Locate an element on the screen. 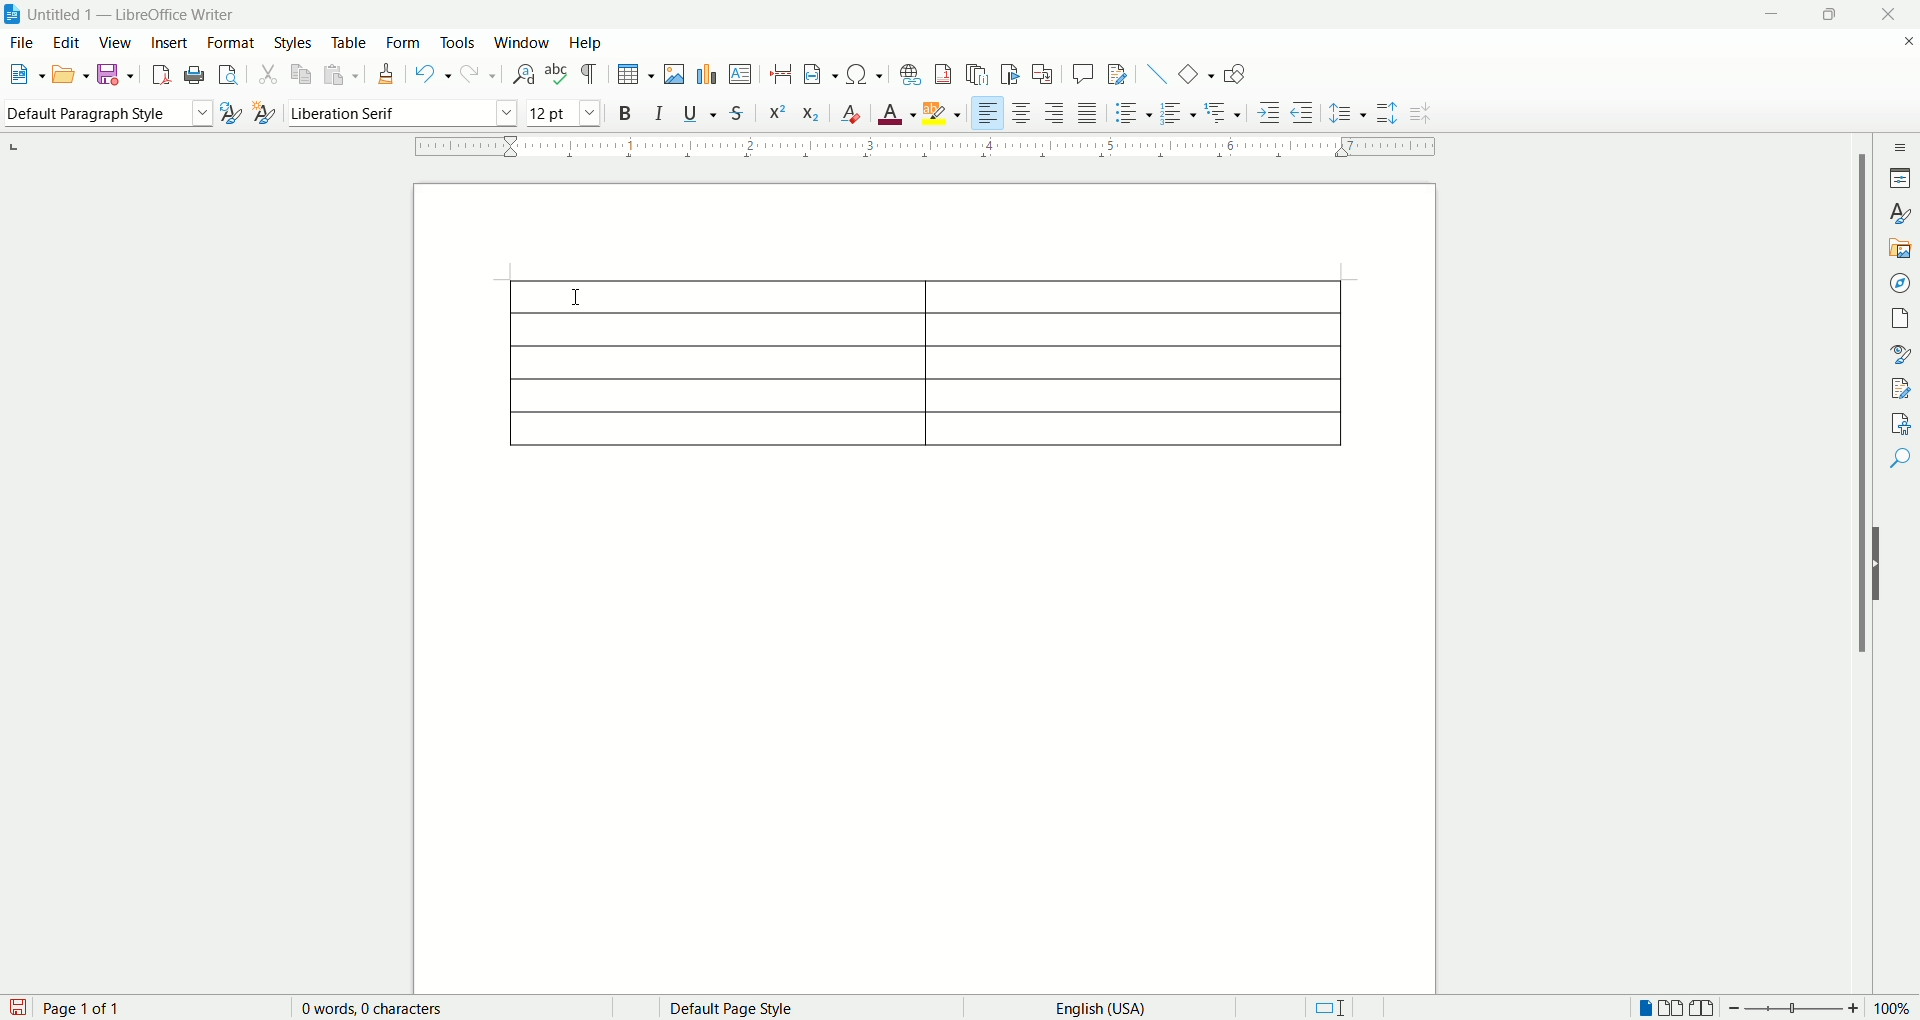  view is located at coordinates (116, 42).